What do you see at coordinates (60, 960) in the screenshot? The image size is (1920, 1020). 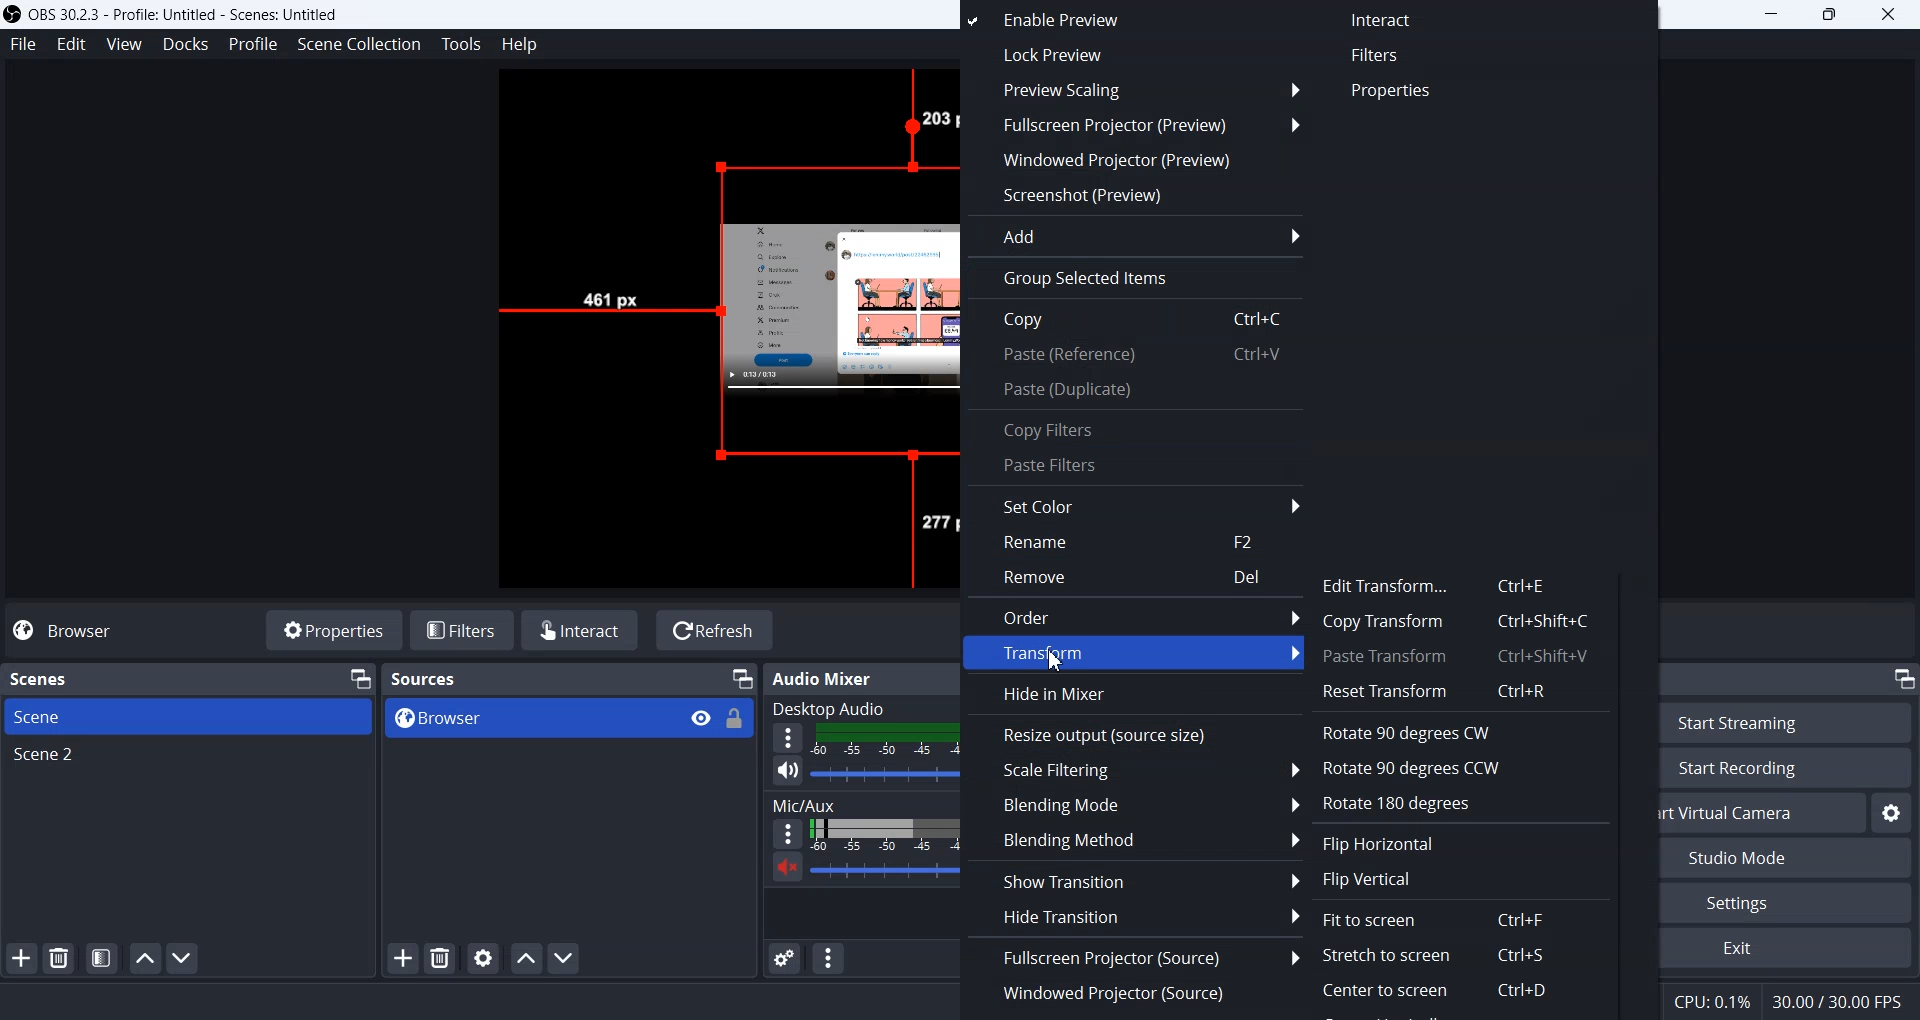 I see `Remove selected scene` at bounding box center [60, 960].